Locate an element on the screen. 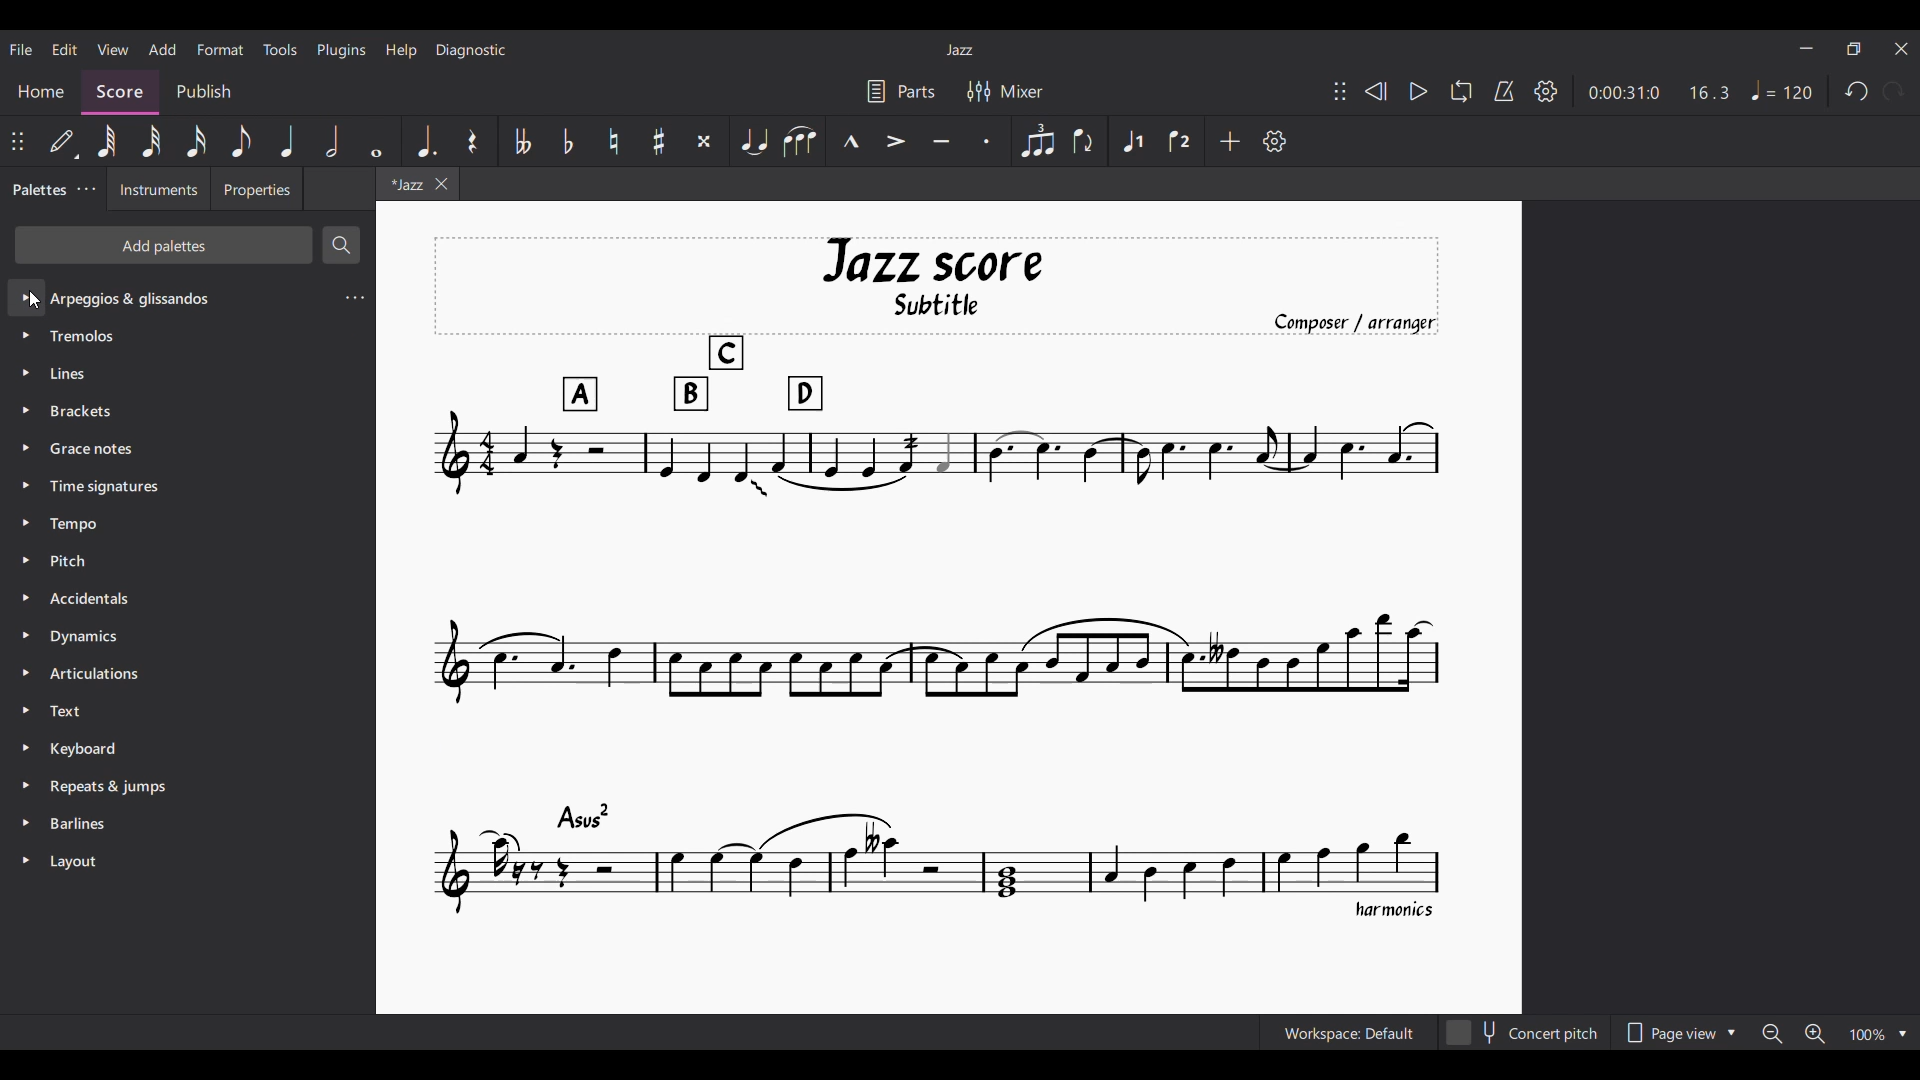 The width and height of the screenshot is (1920, 1080). Properties is located at coordinates (260, 193).